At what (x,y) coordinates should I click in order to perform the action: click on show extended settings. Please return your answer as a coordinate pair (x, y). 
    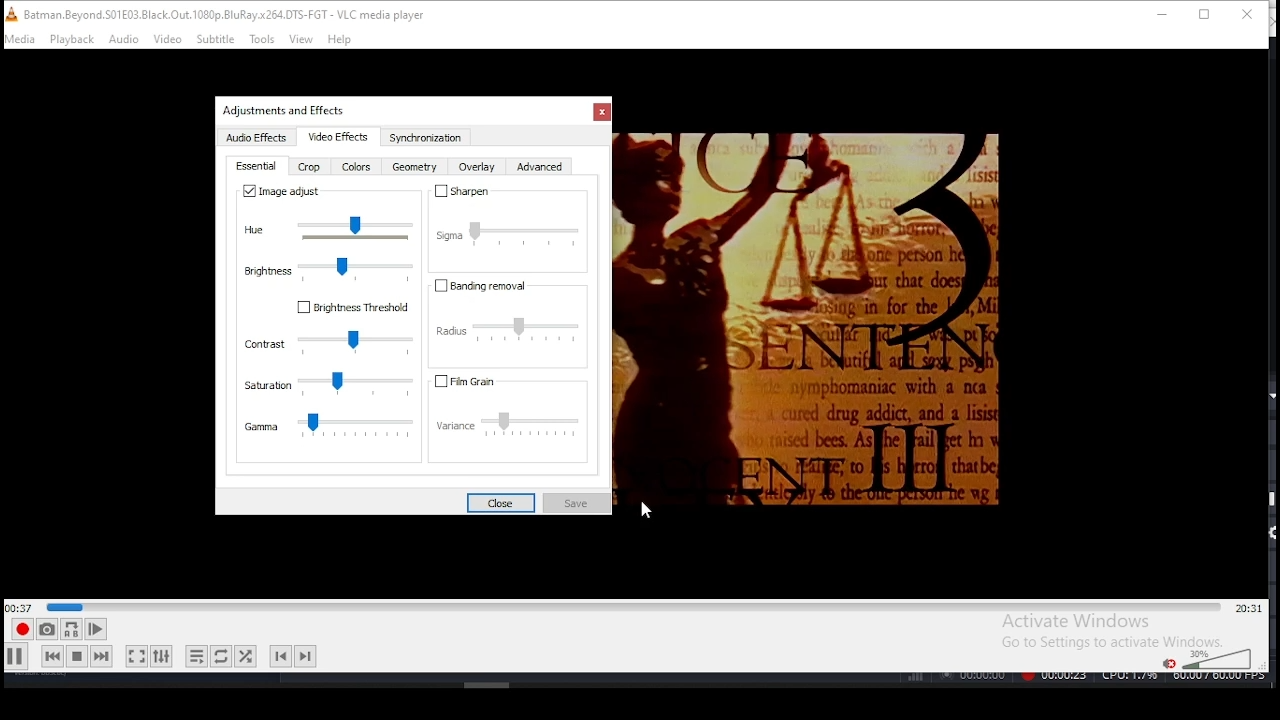
    Looking at the image, I should click on (163, 657).